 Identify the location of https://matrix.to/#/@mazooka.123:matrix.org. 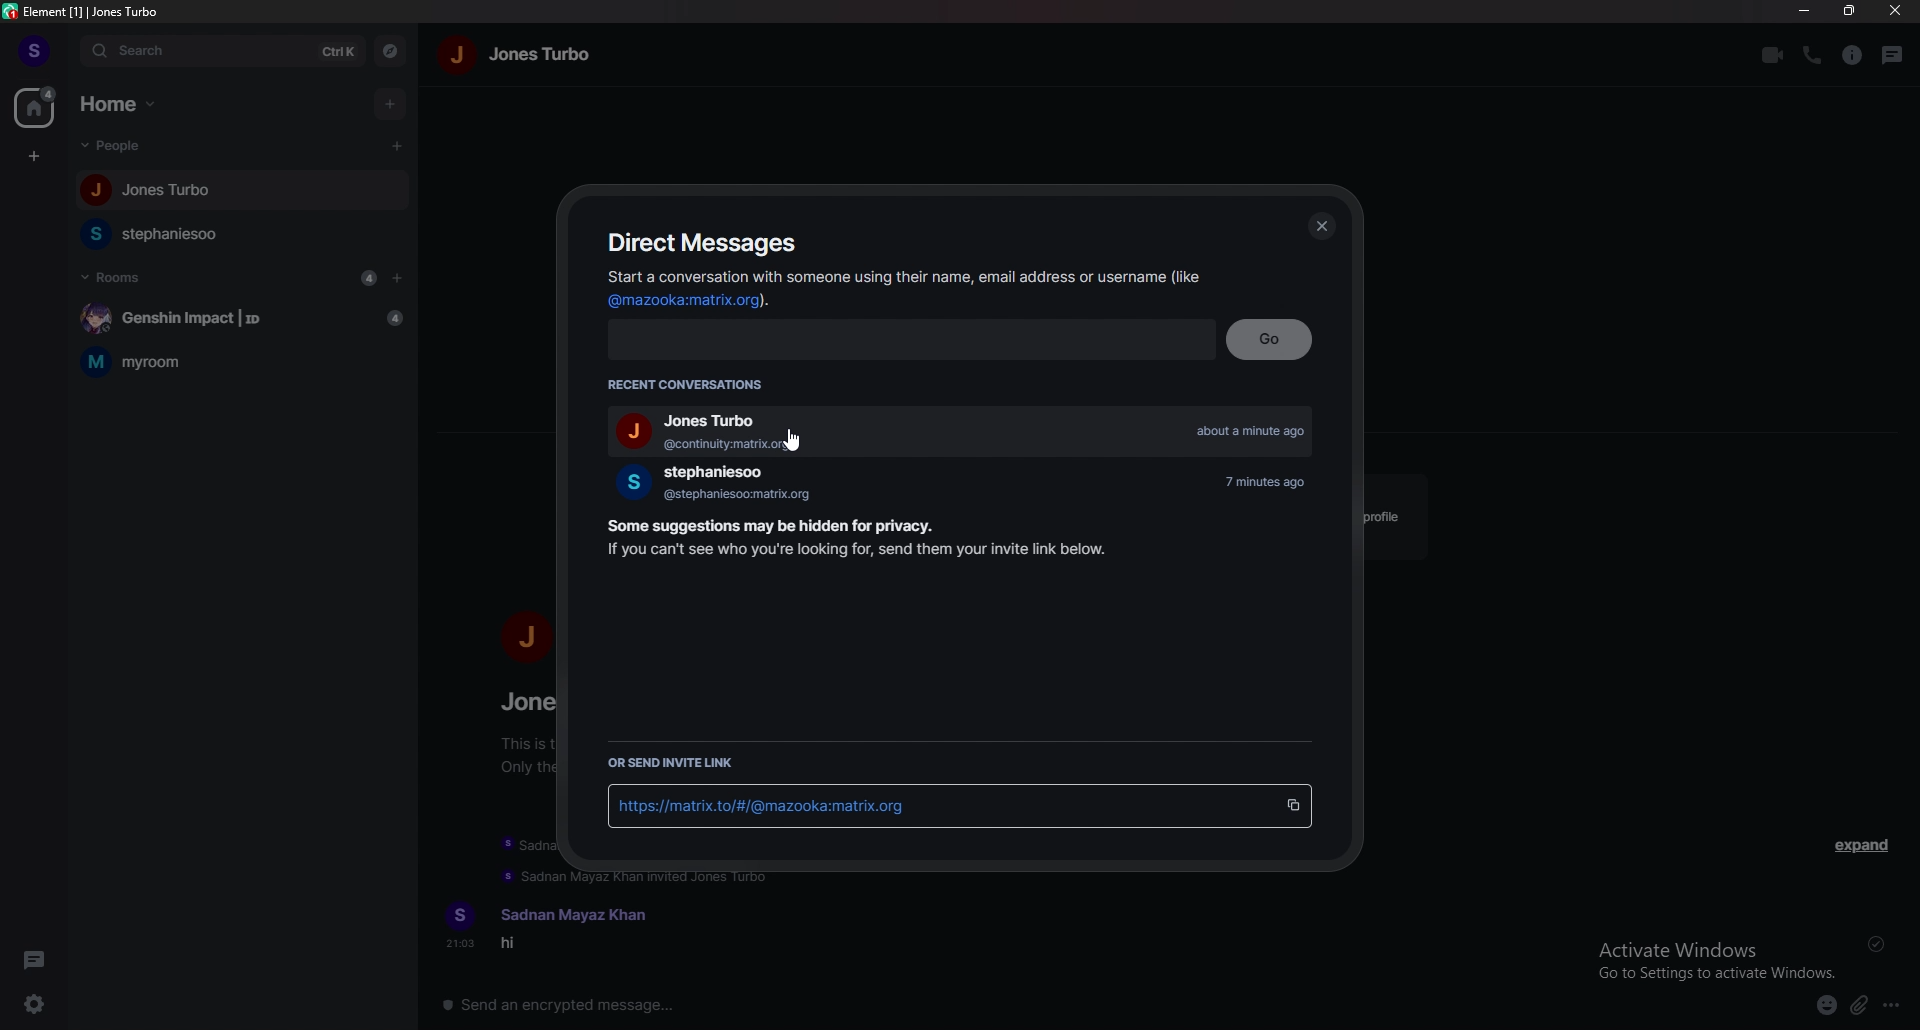
(931, 808).